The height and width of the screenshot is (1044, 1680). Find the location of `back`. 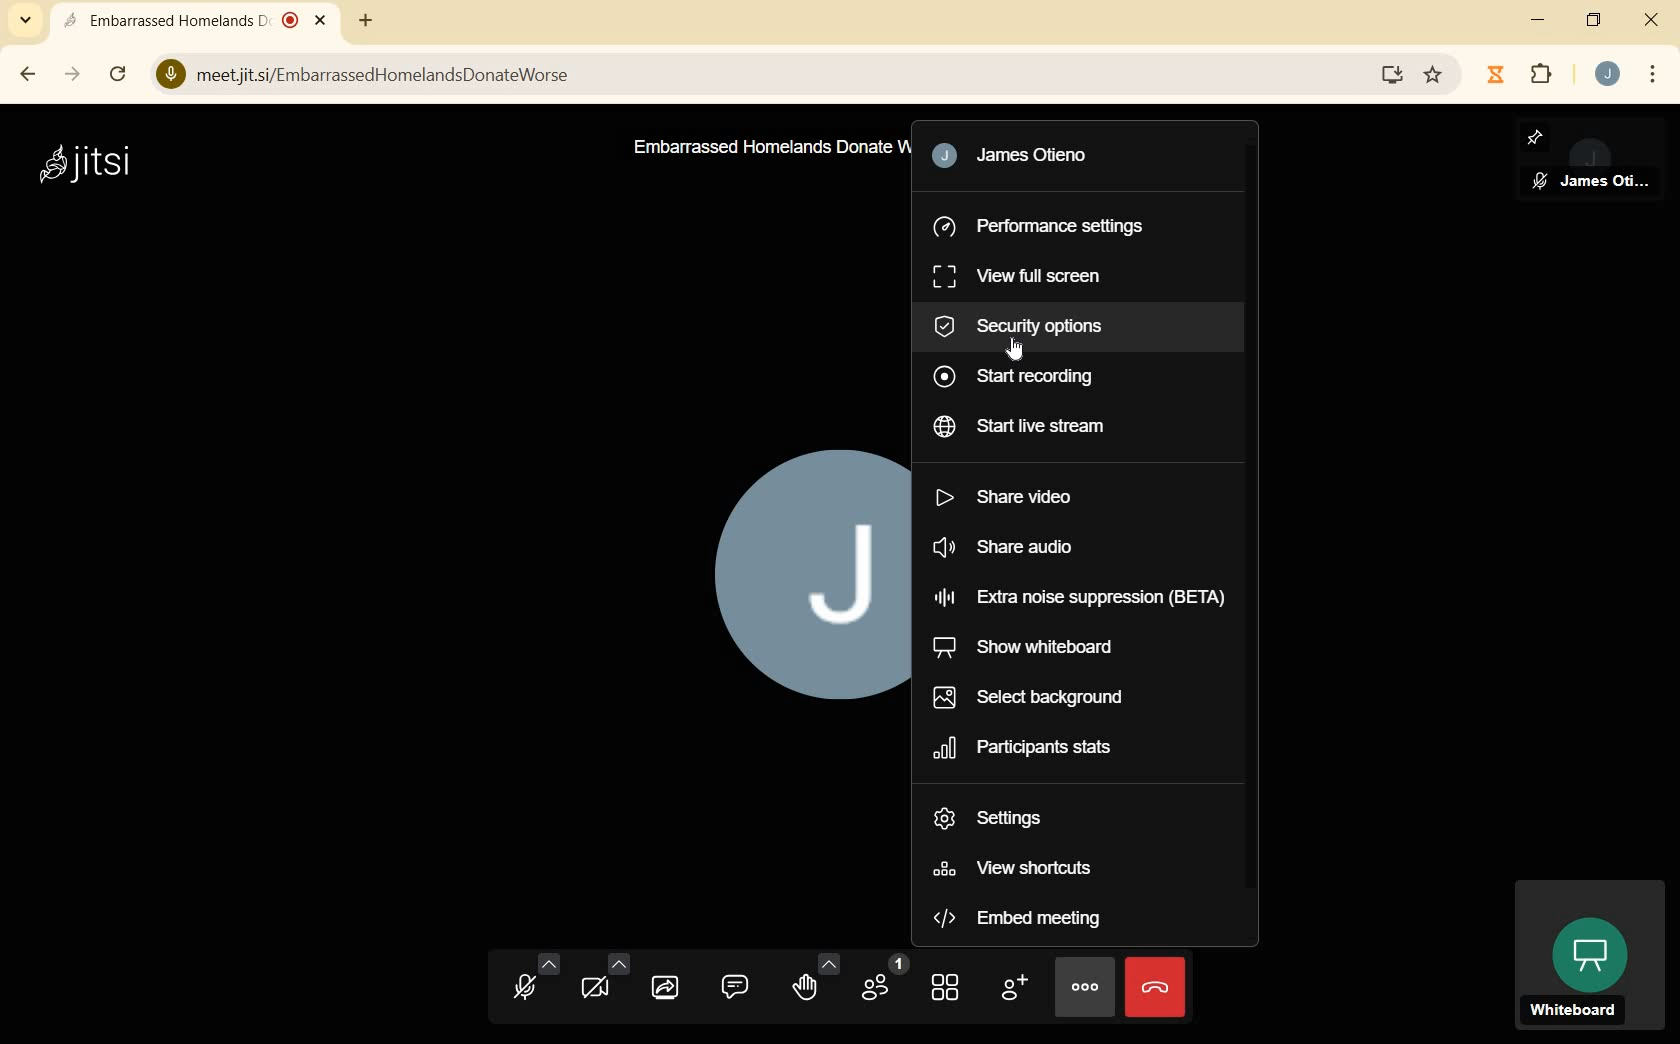

back is located at coordinates (24, 75).